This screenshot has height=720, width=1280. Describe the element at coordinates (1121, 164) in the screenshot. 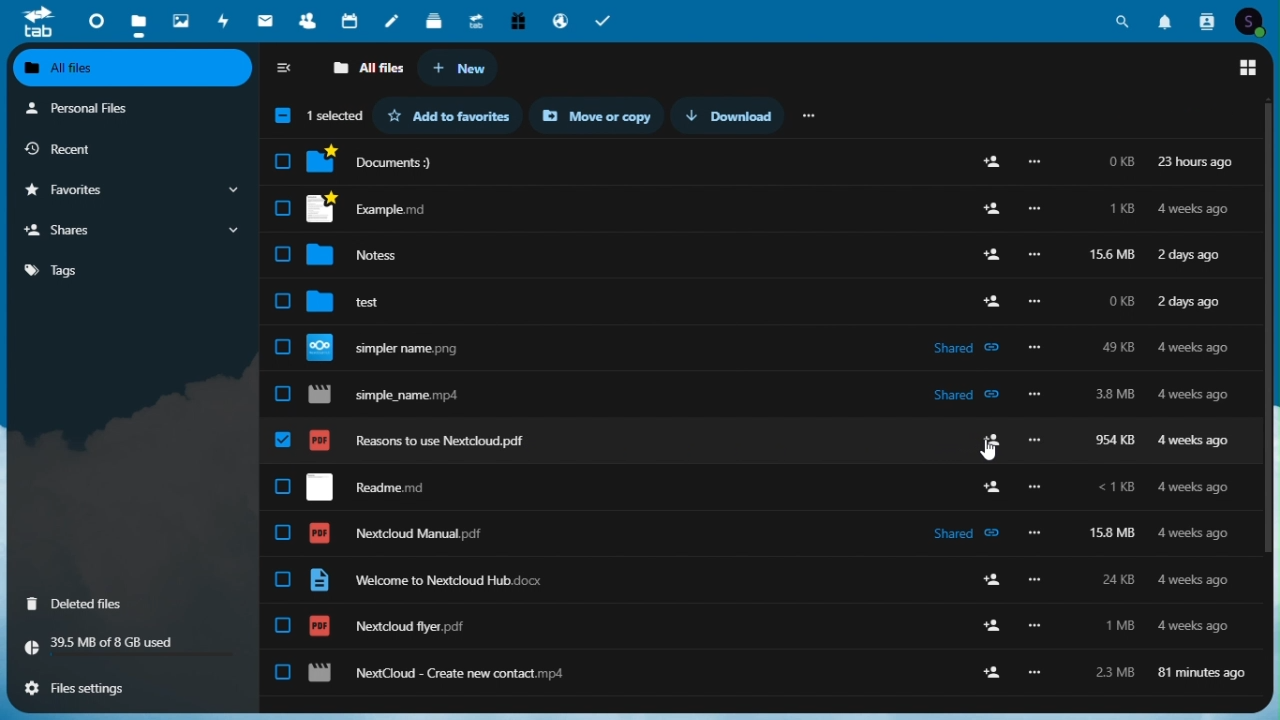

I see `0kb` at that location.